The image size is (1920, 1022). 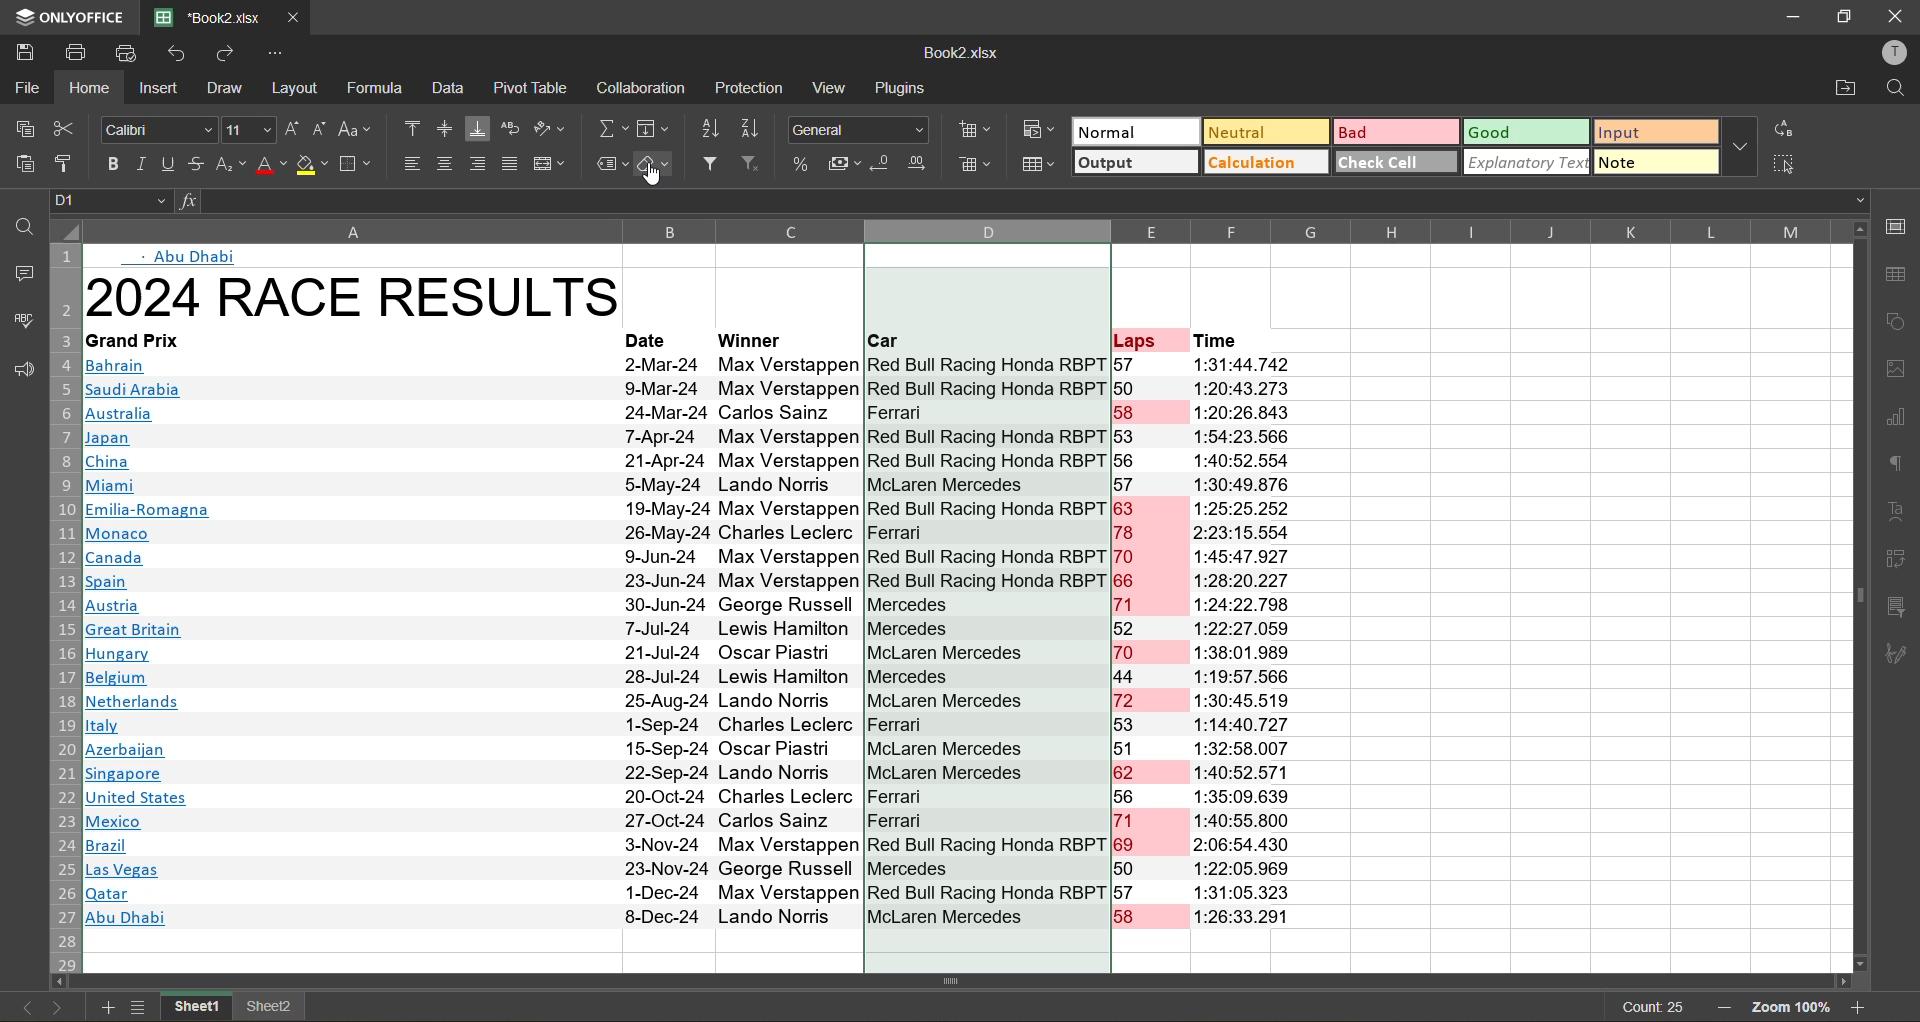 I want to click on increase decimal, so click(x=919, y=163).